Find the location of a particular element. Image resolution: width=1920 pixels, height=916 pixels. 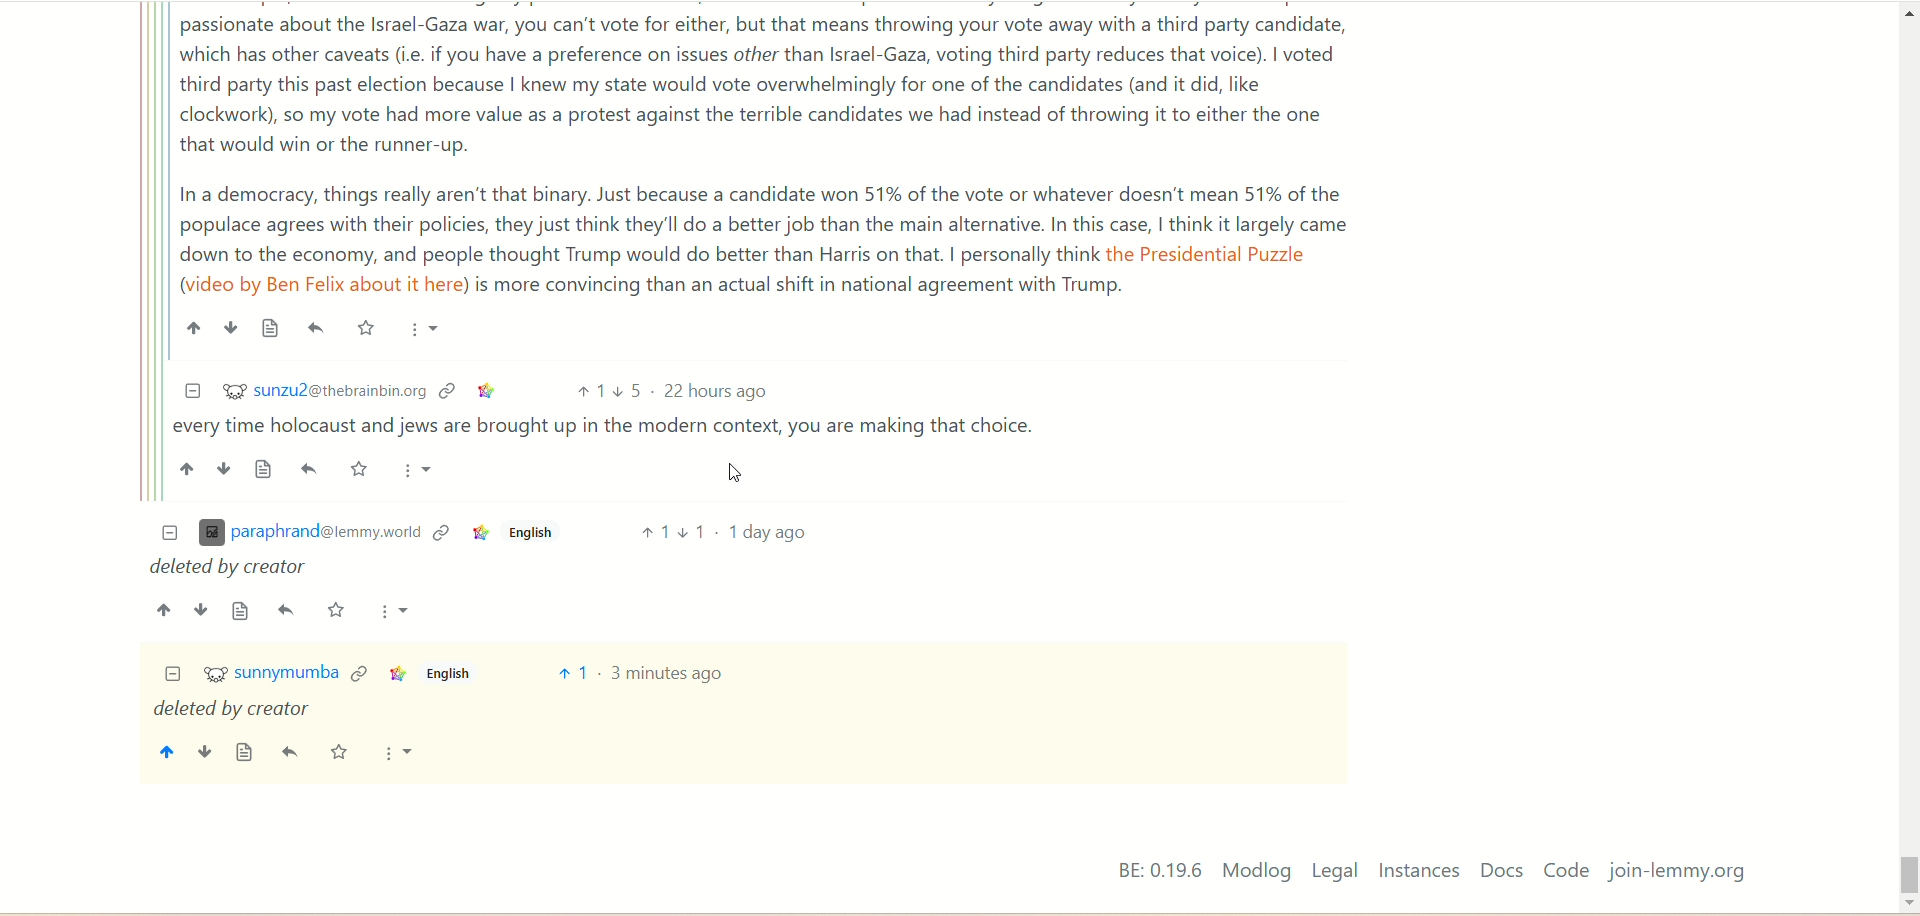

view source is located at coordinates (245, 753).